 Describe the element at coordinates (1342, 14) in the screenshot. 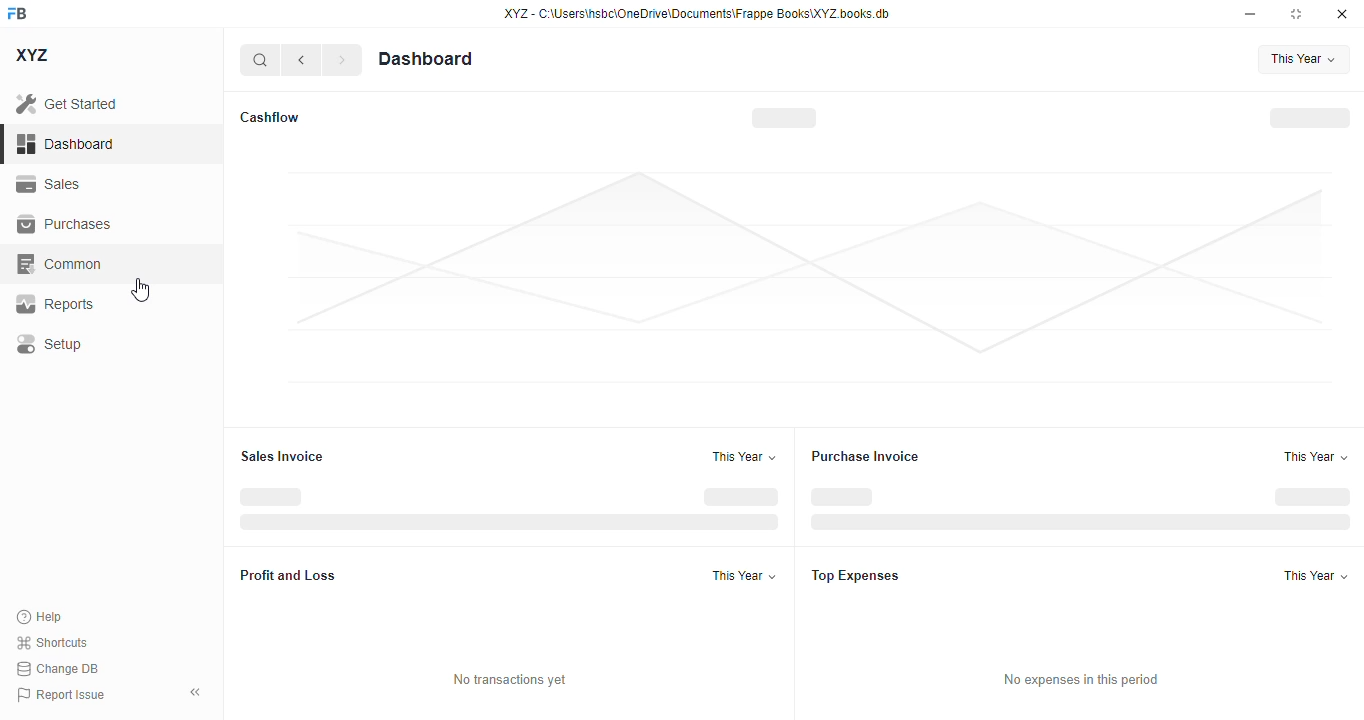

I see `close` at that location.